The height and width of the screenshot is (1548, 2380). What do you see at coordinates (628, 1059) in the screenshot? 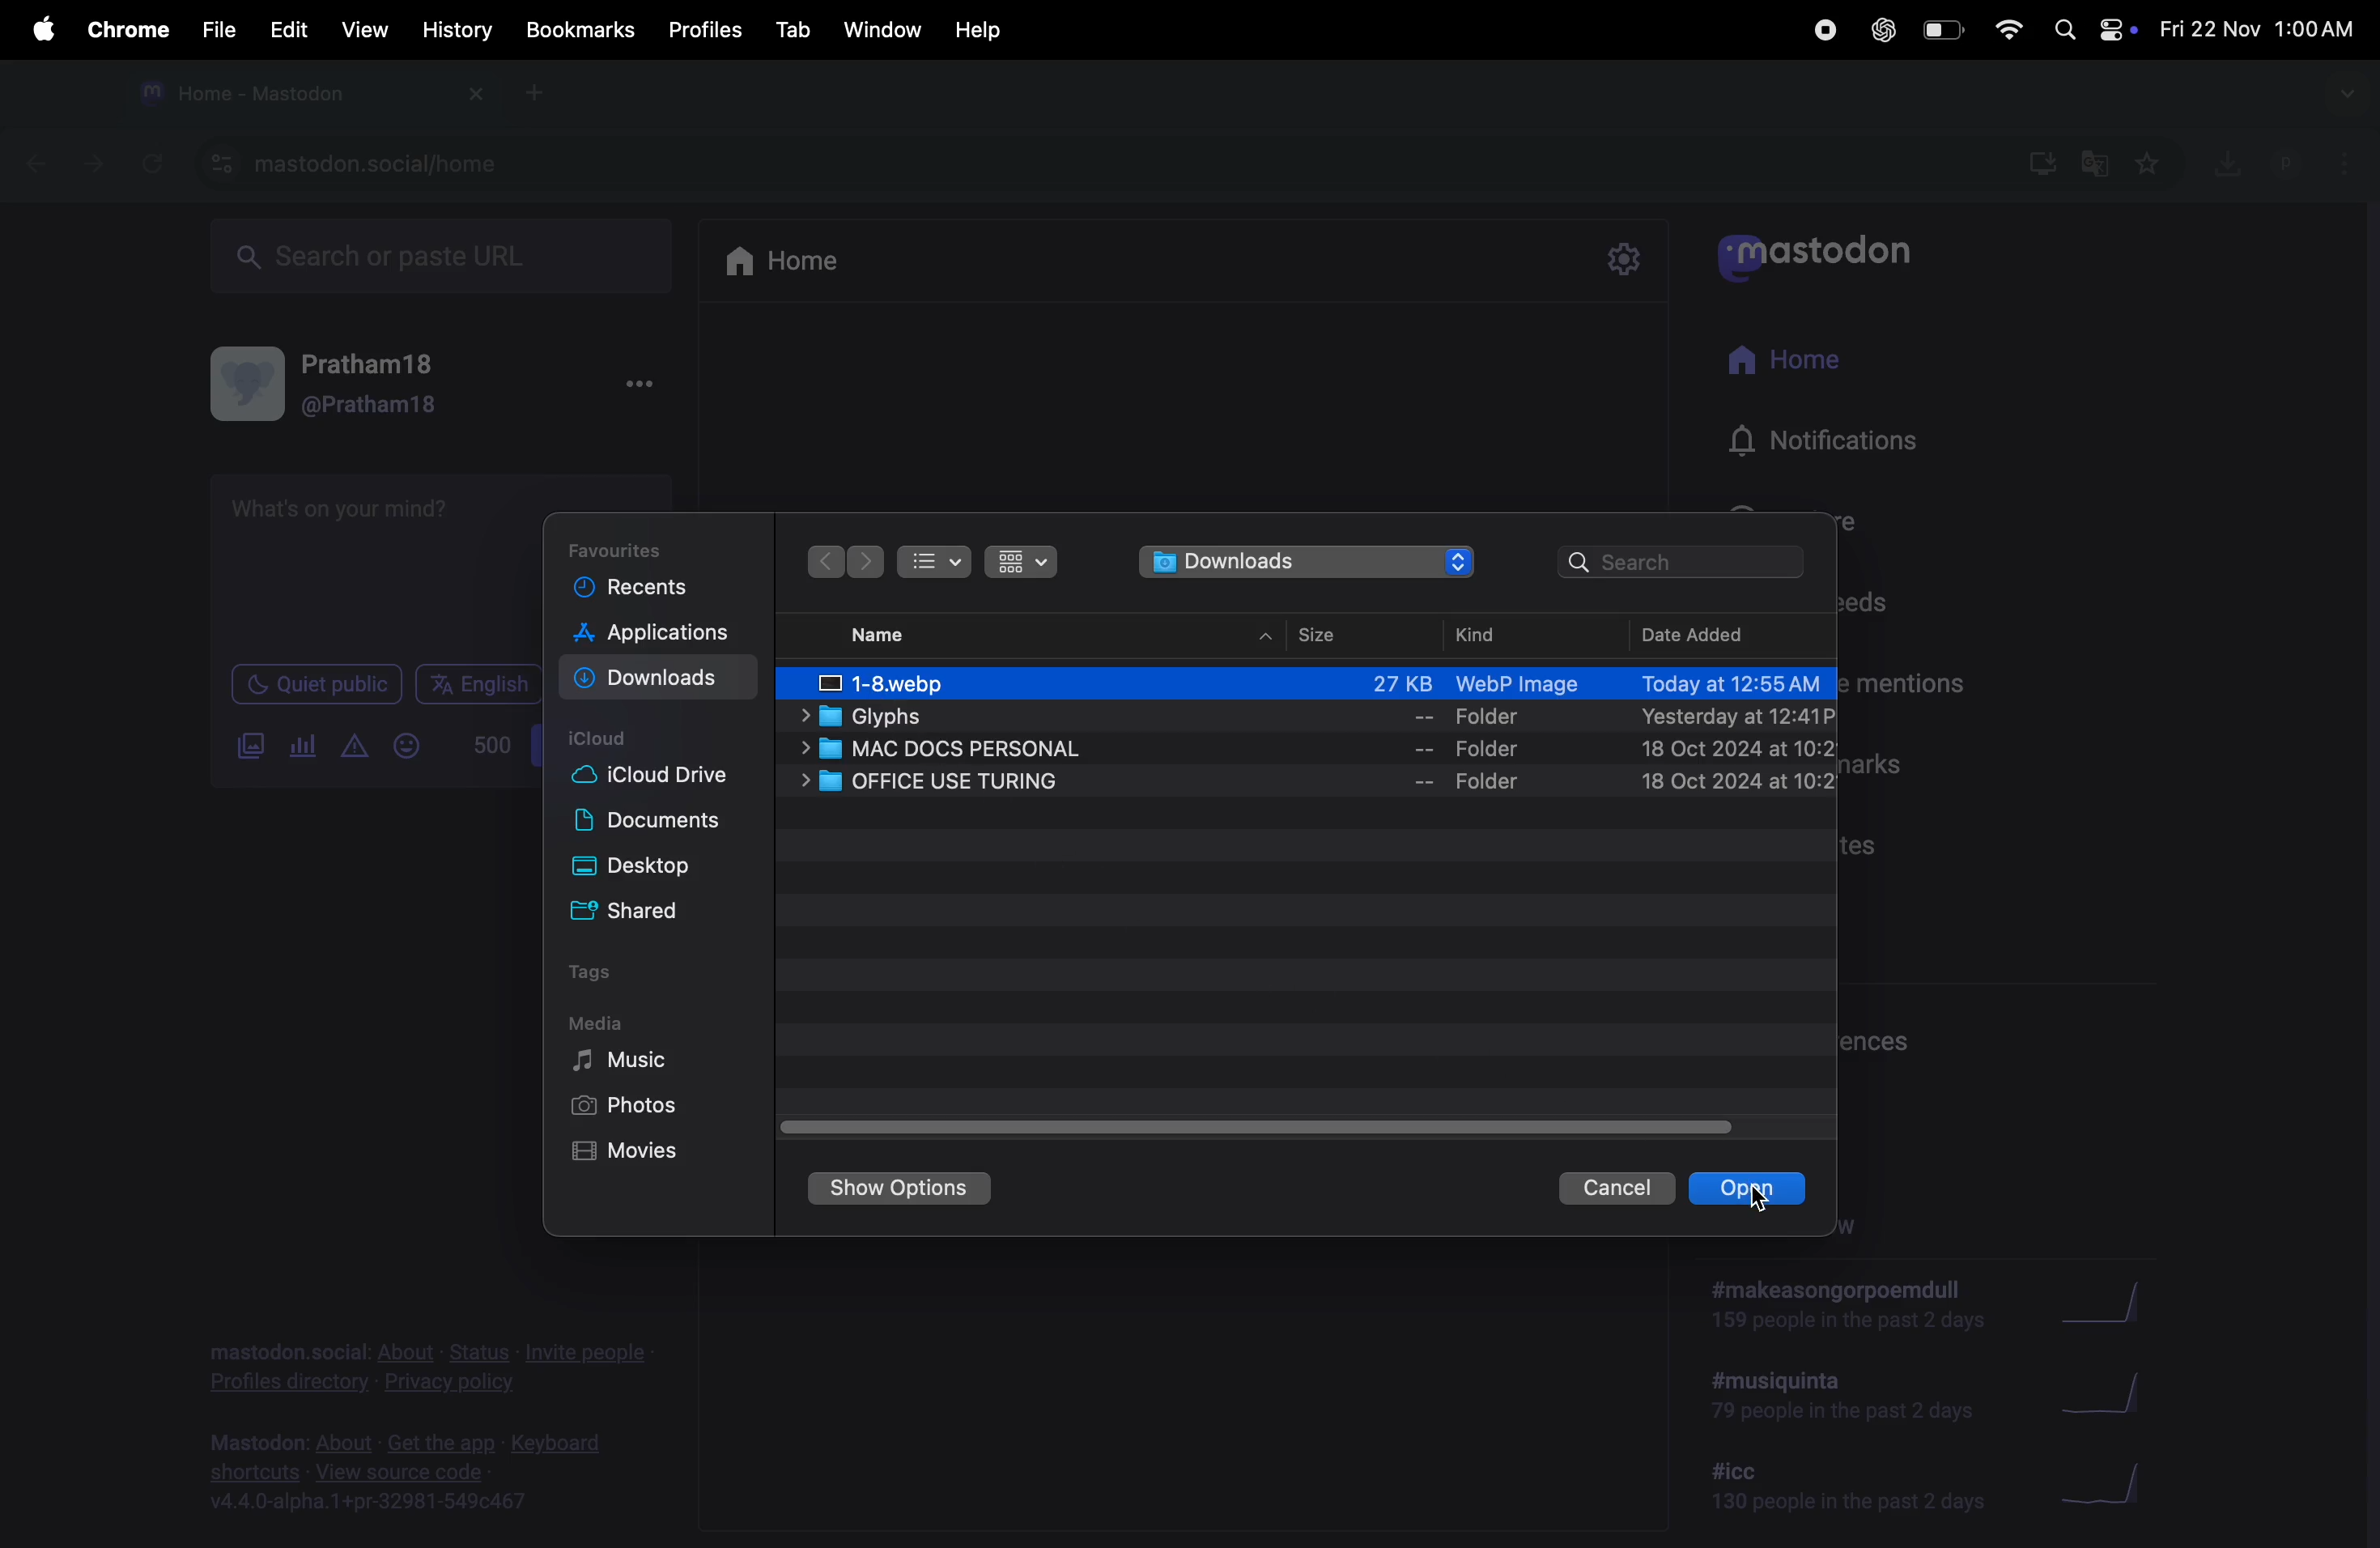
I see `music` at bounding box center [628, 1059].